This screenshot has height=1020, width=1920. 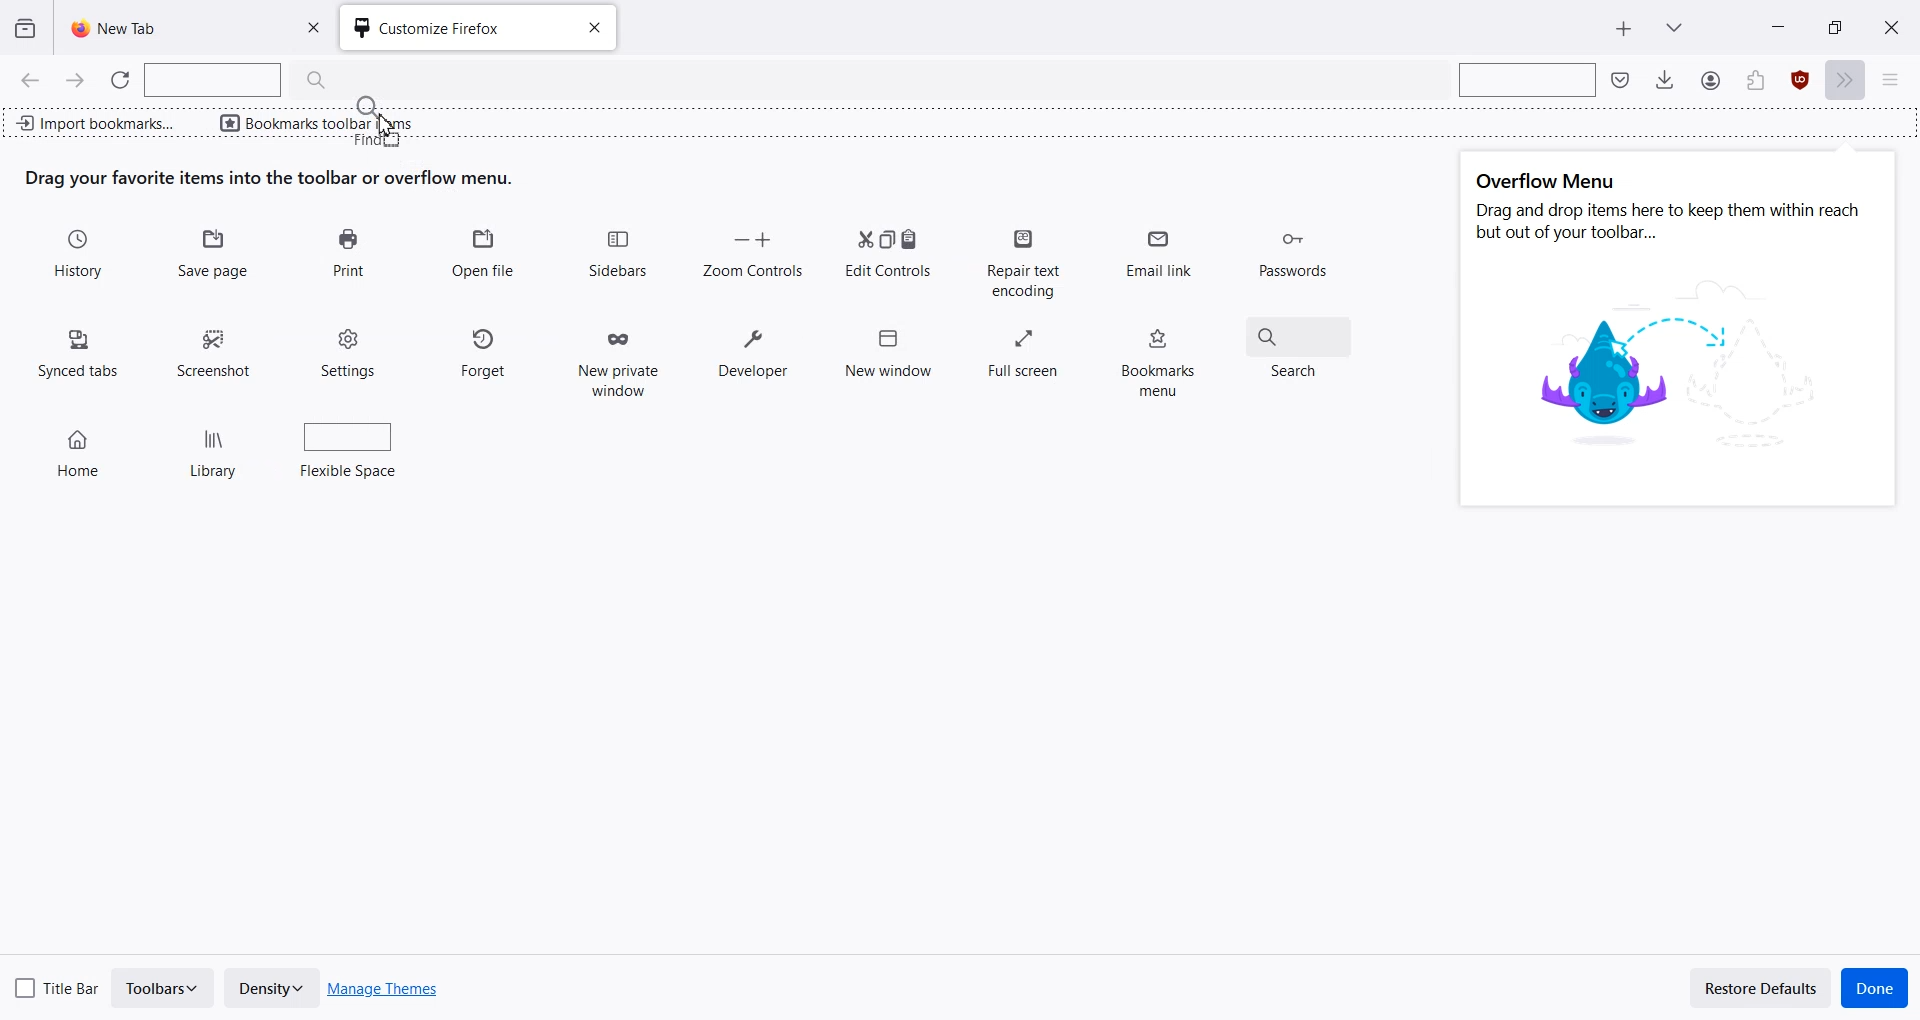 I want to click on Minimize, so click(x=1779, y=26).